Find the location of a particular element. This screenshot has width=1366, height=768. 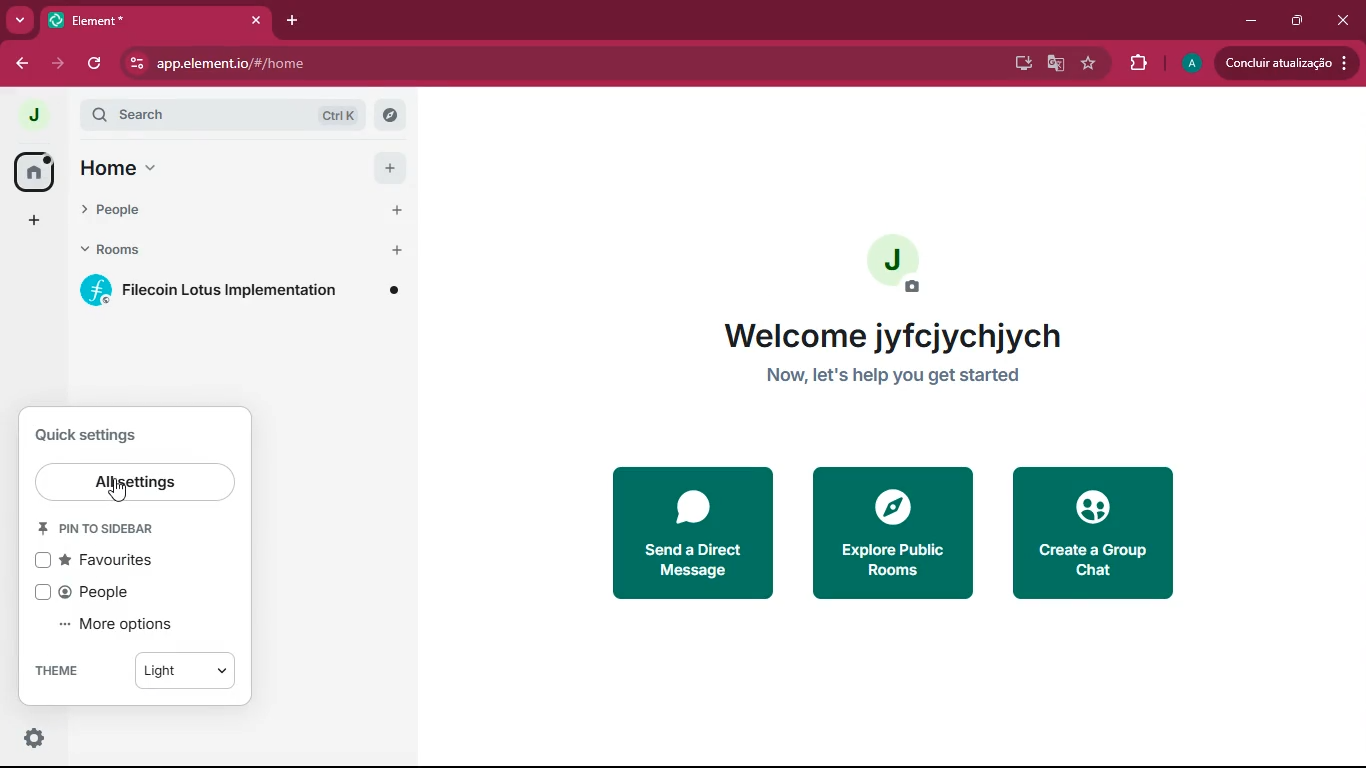

now, let's help you get started is located at coordinates (902, 376).